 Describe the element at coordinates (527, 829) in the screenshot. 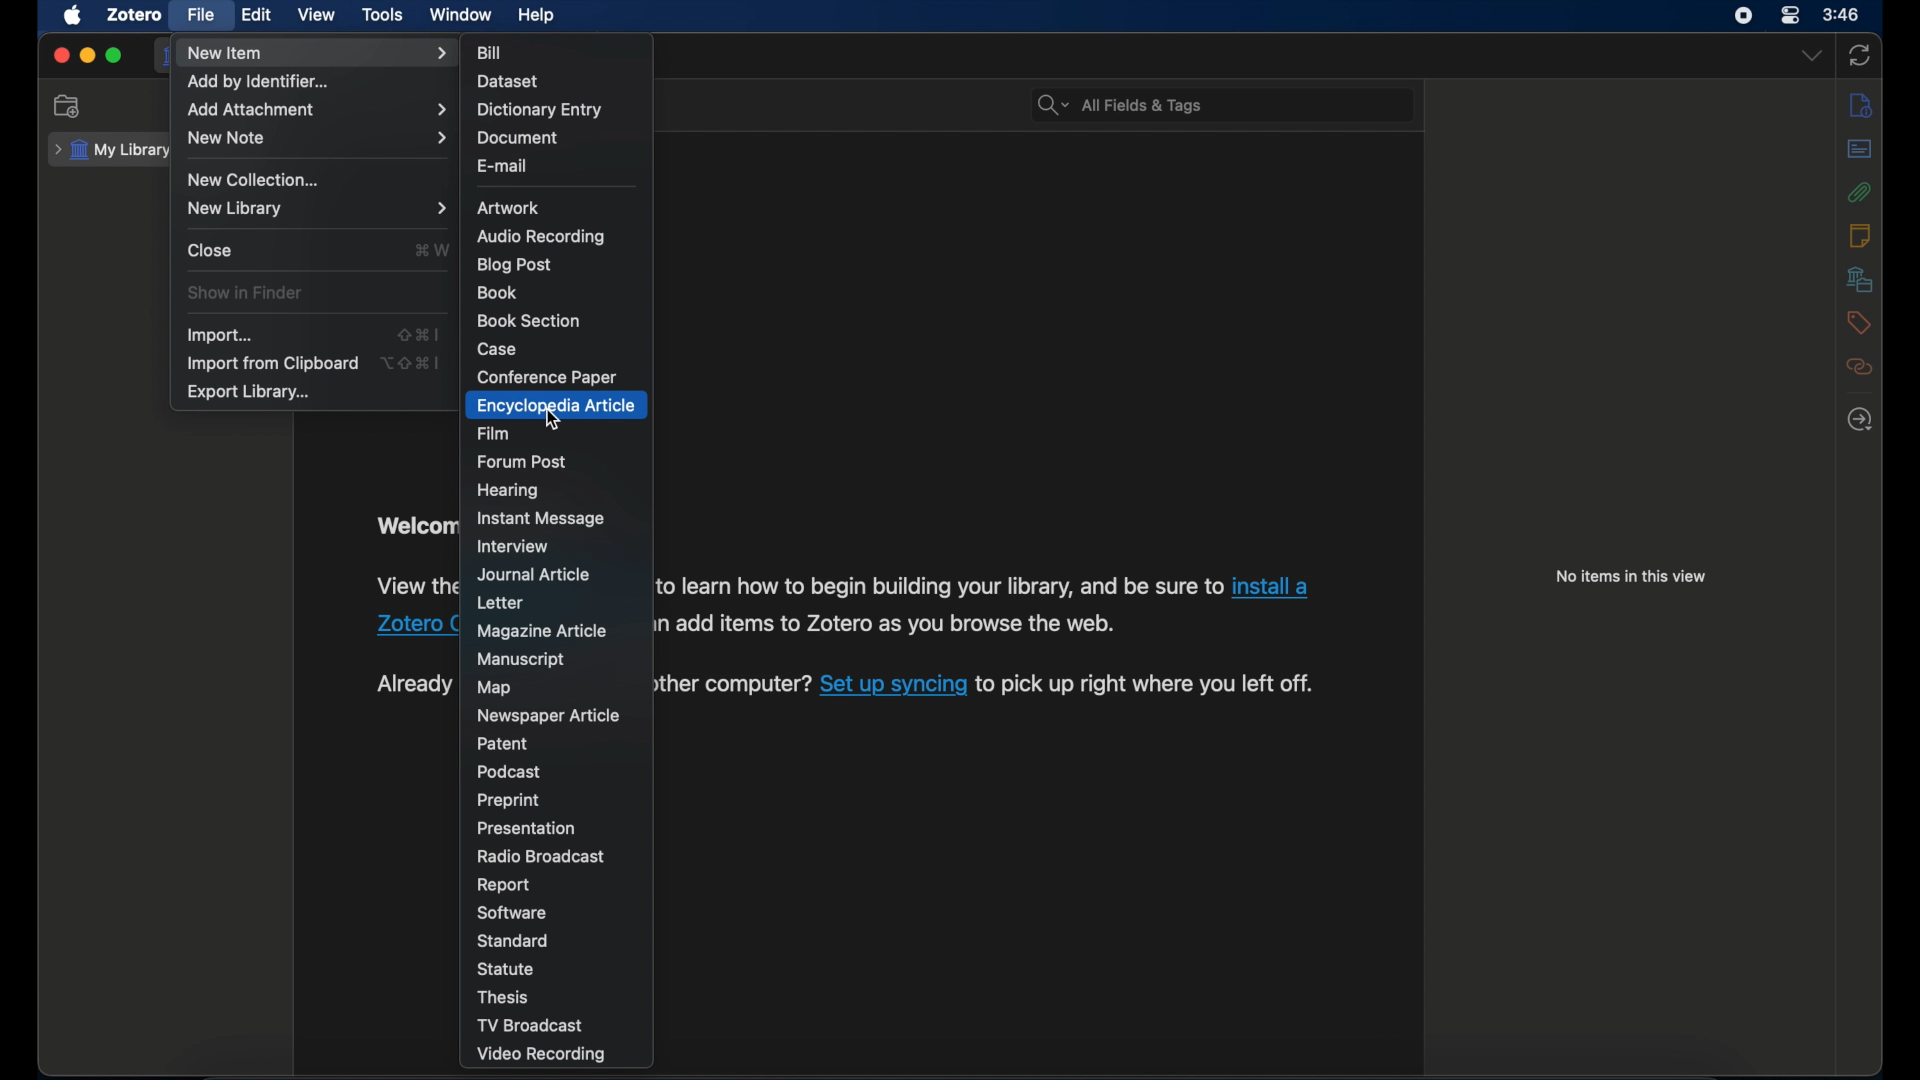

I see `presentation` at that location.